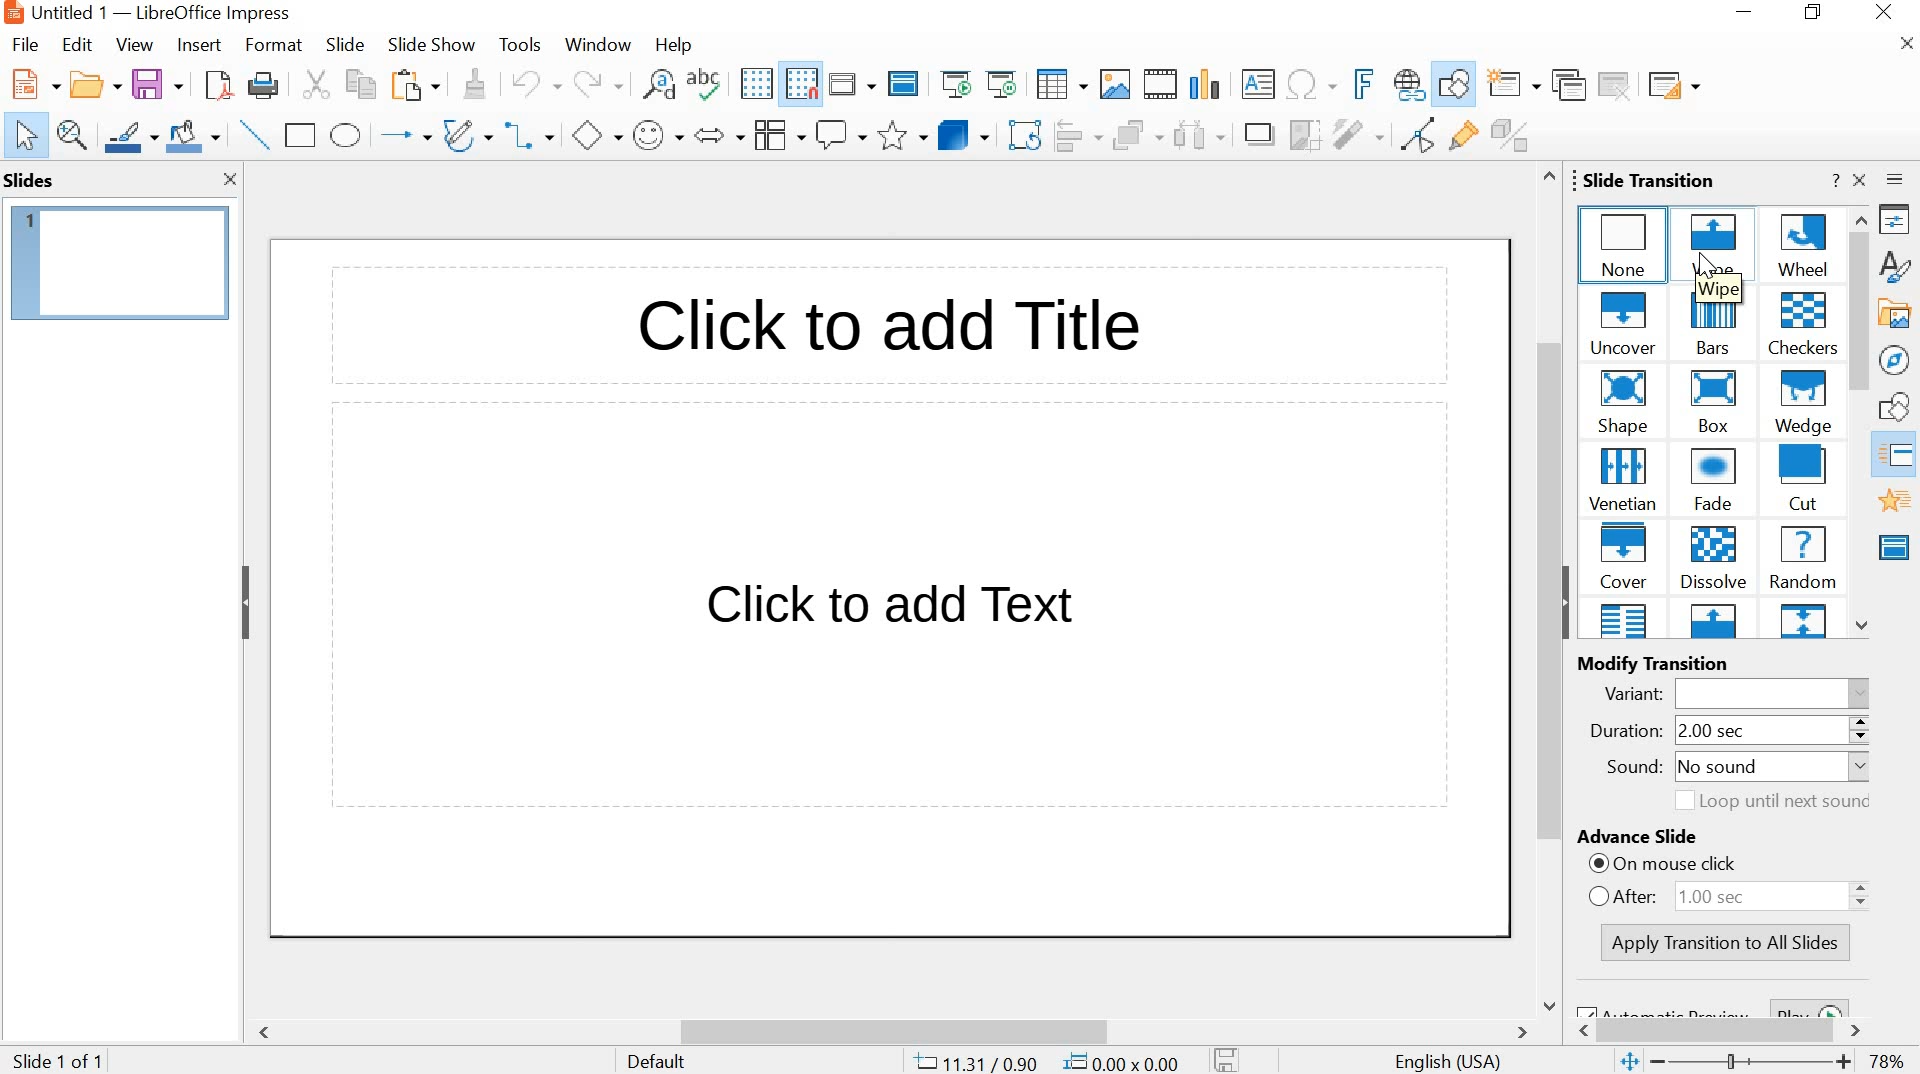  Describe the element at coordinates (1729, 943) in the screenshot. I see `APPLY TRANSITION TO ALLSIDES` at that location.